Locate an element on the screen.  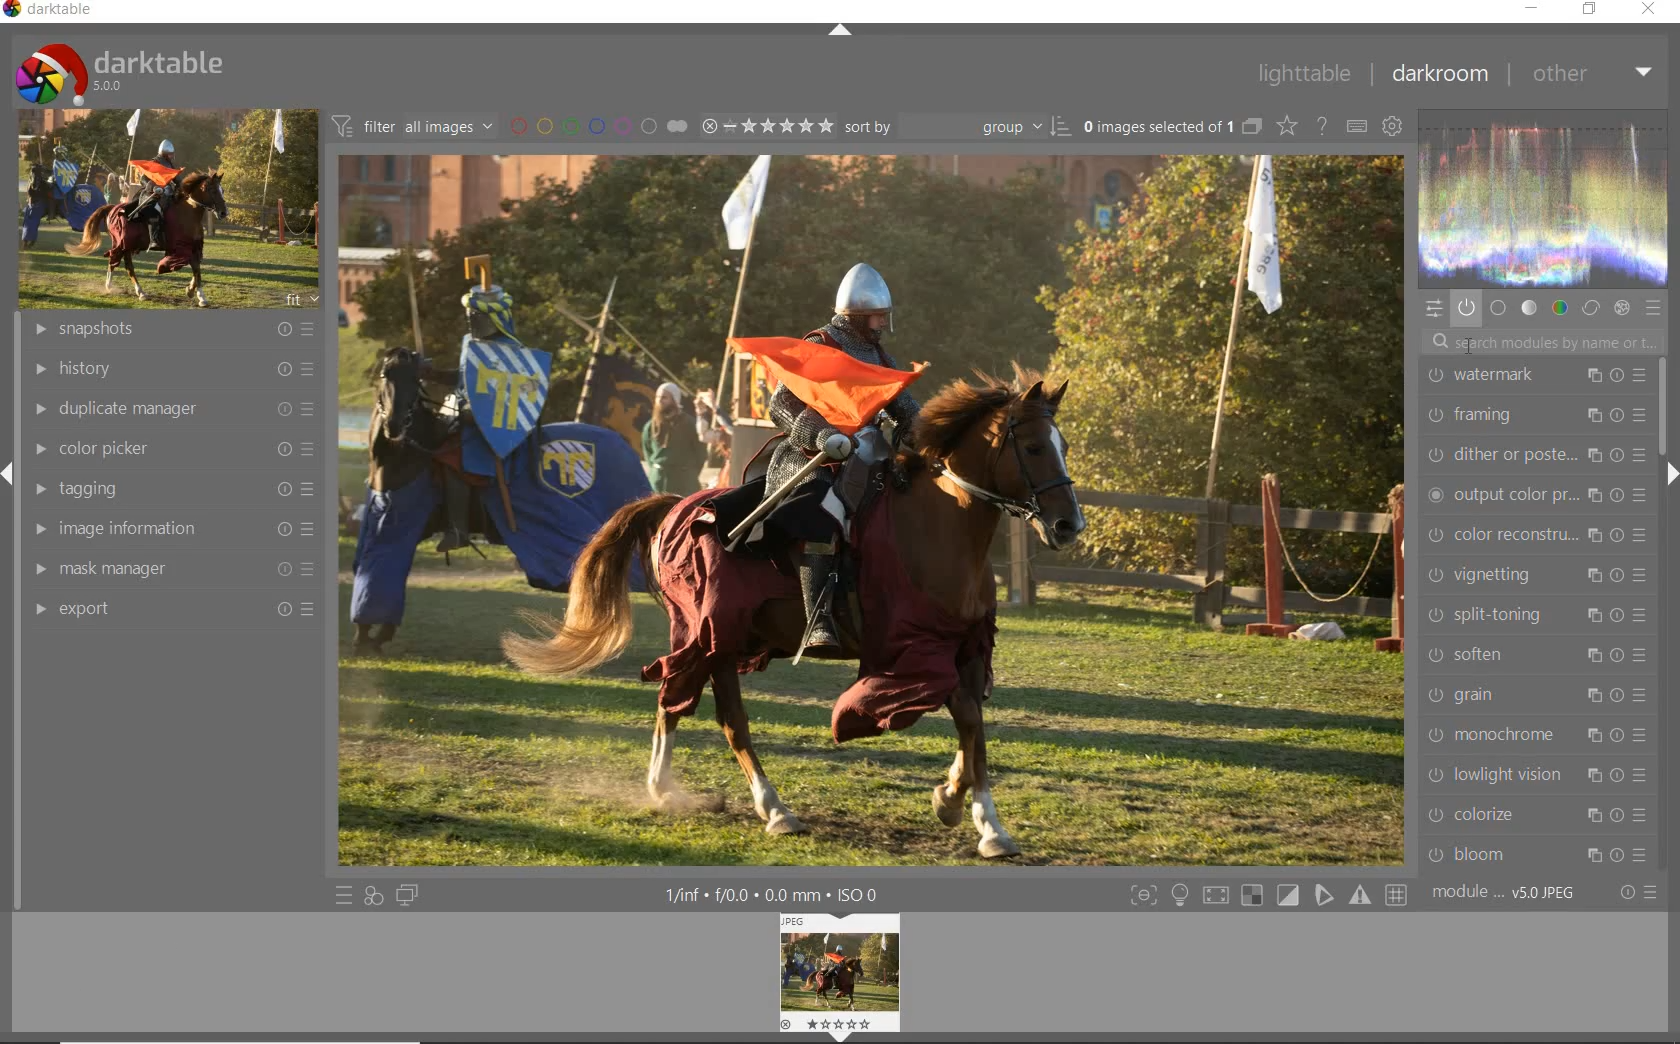
enable for online help is located at coordinates (1322, 129).